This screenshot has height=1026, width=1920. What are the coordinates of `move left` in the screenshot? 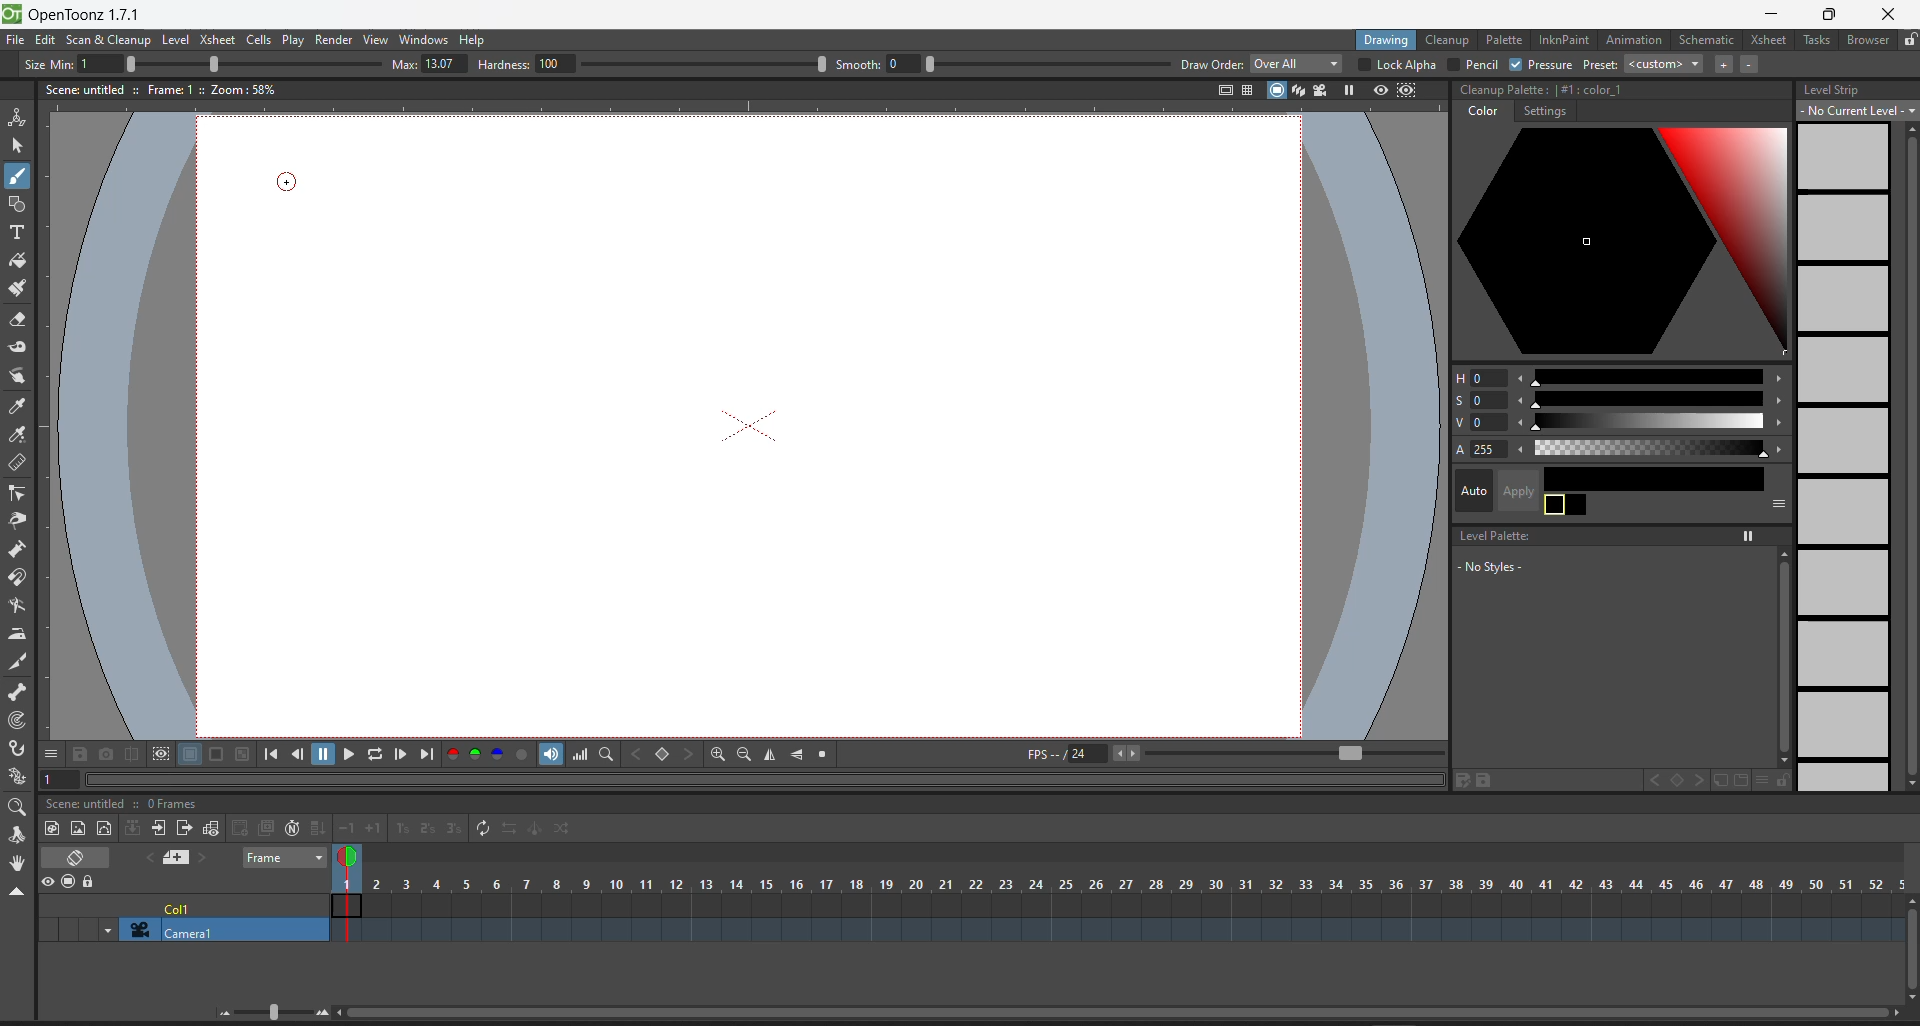 It's located at (1522, 400).